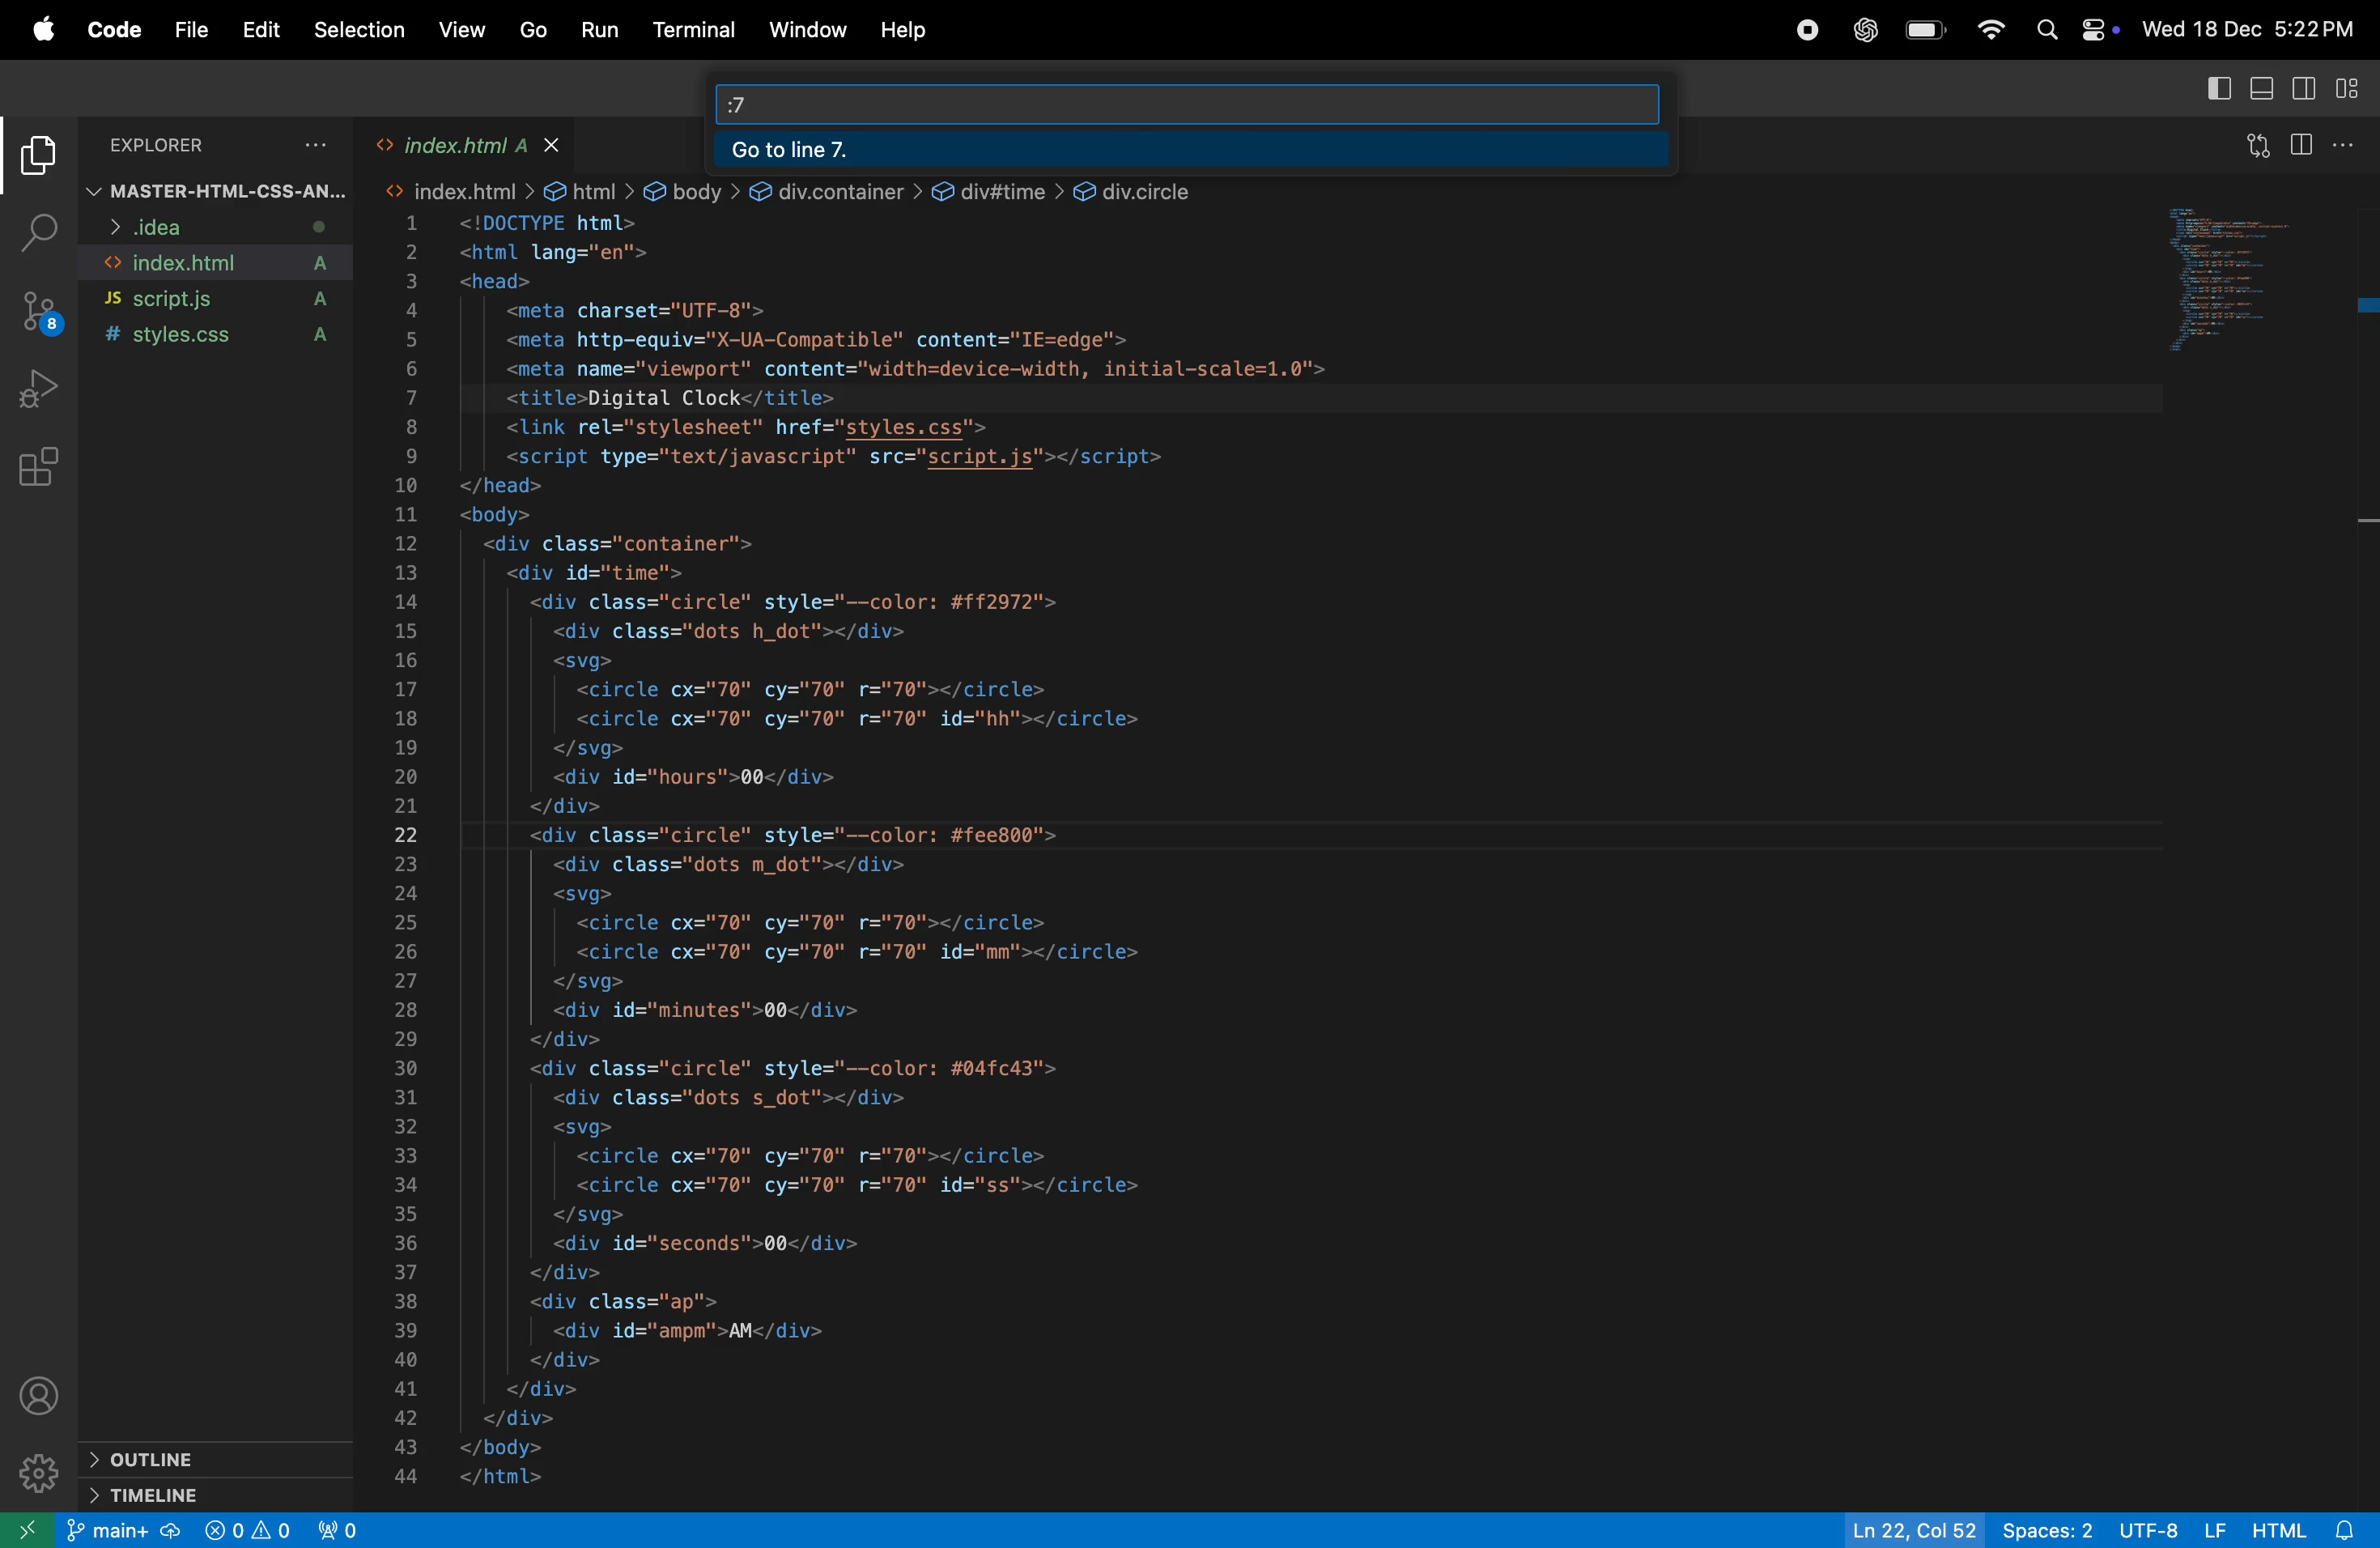  Describe the element at coordinates (2253, 32) in the screenshot. I see `date and time` at that location.